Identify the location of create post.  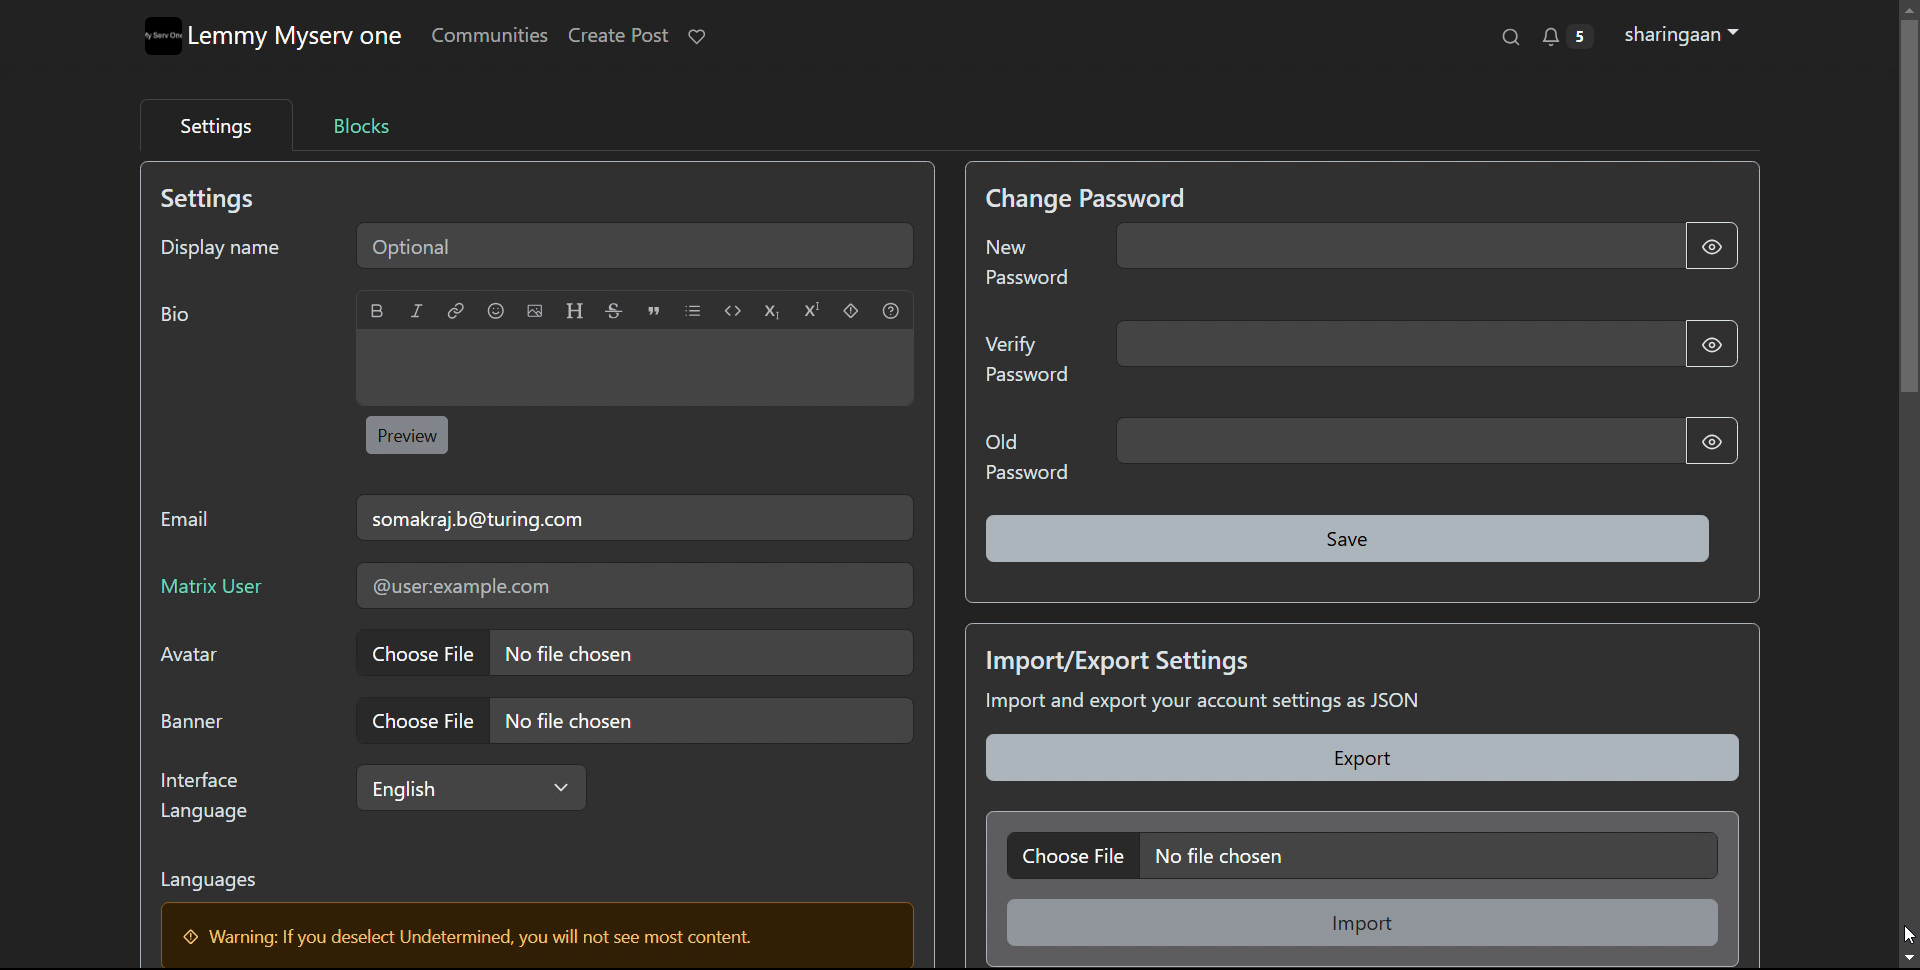
(616, 36).